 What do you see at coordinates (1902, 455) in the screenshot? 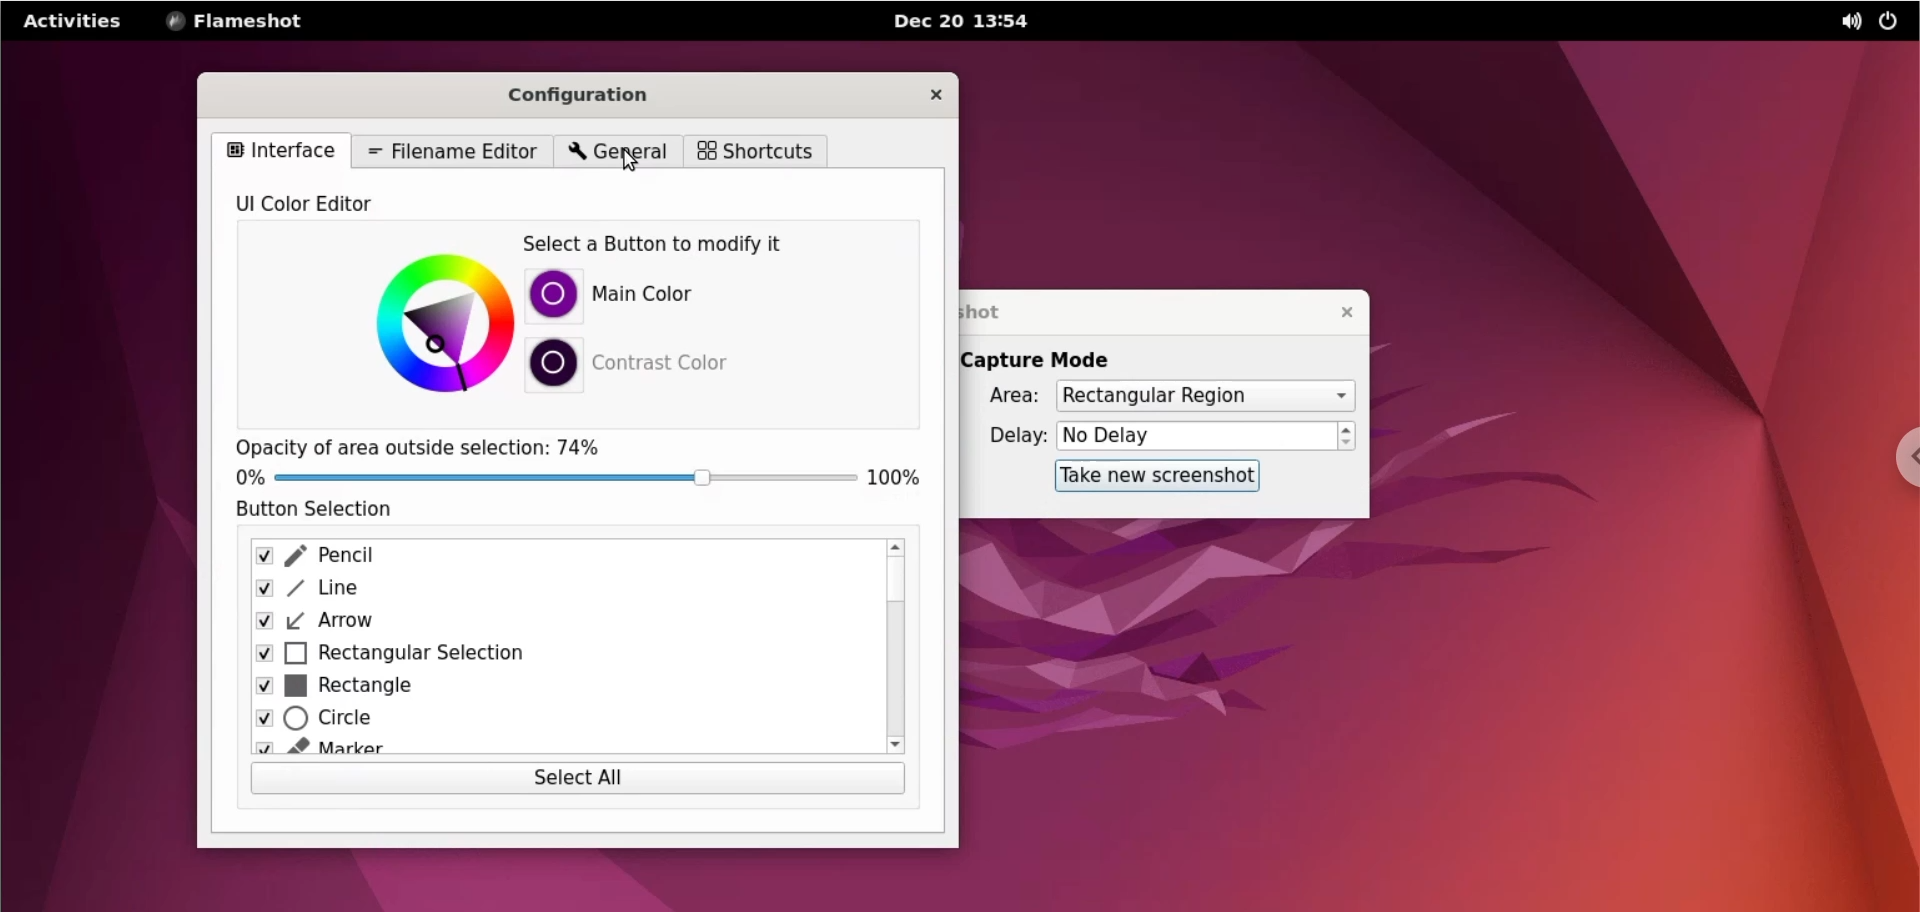
I see `chrome options` at bounding box center [1902, 455].